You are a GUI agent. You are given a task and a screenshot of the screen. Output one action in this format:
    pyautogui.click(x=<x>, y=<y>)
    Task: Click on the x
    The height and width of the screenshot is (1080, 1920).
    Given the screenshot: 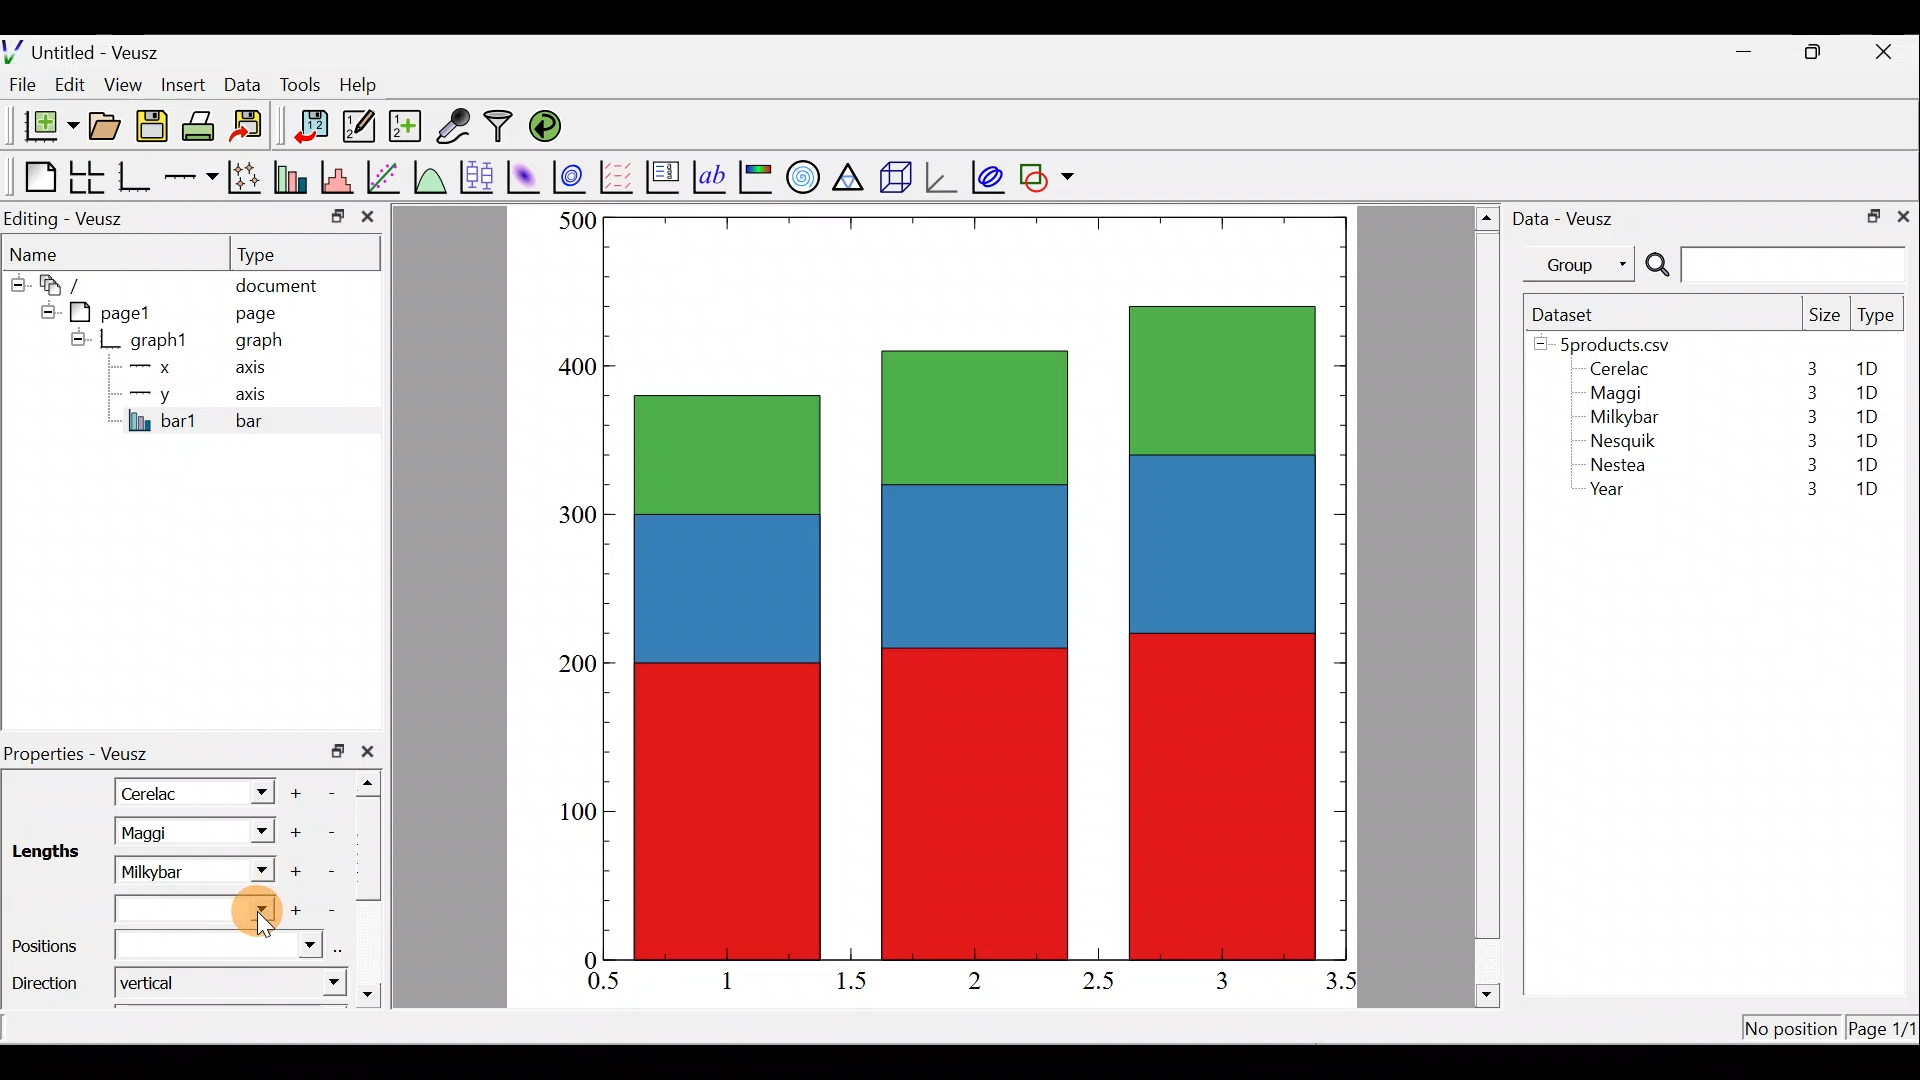 What is the action you would take?
    pyautogui.click(x=155, y=367)
    